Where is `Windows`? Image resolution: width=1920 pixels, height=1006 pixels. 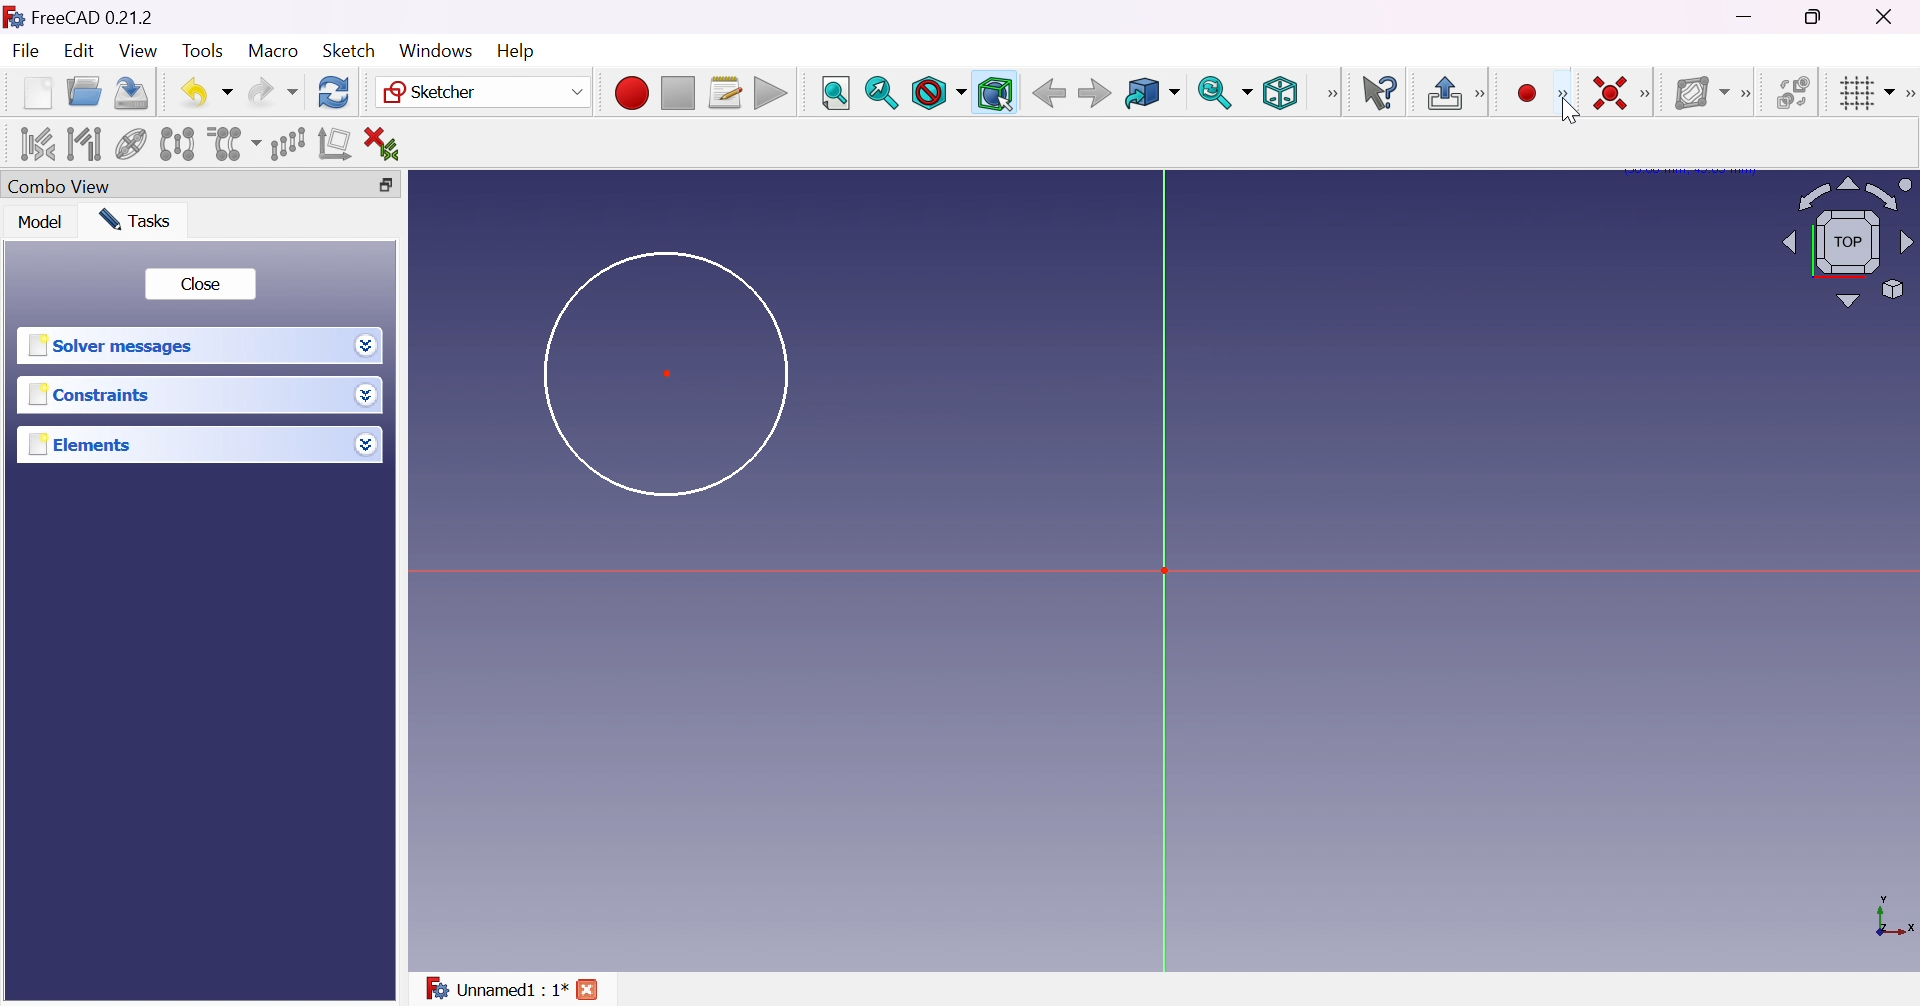 Windows is located at coordinates (434, 50).